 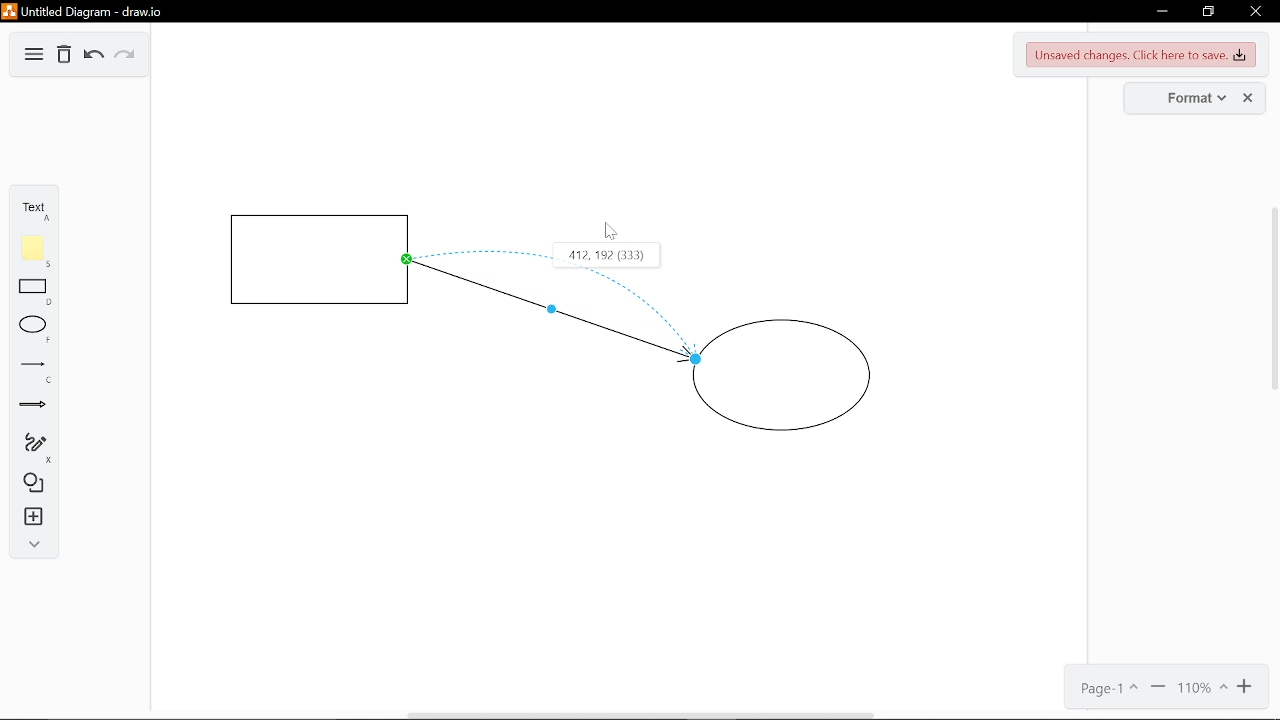 What do you see at coordinates (1111, 689) in the screenshot?
I see `Current page(Page 1)` at bounding box center [1111, 689].